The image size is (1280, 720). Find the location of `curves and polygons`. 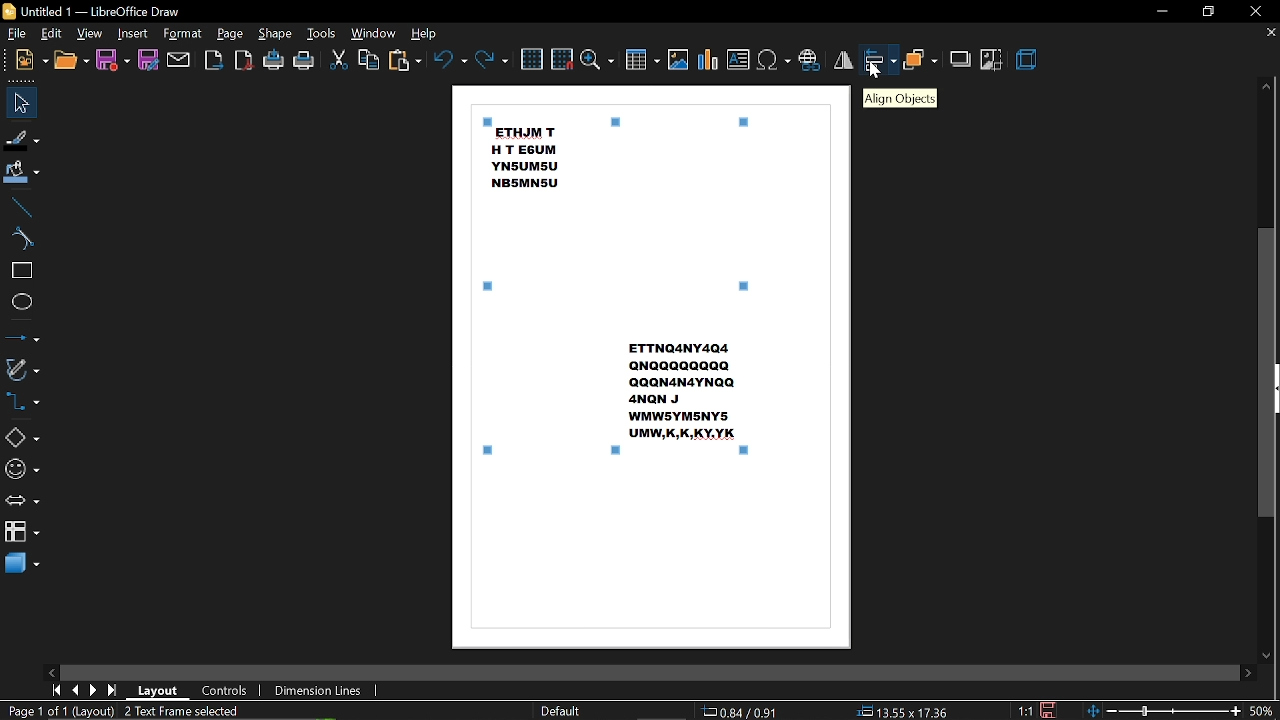

curves and polygons is located at coordinates (24, 369).